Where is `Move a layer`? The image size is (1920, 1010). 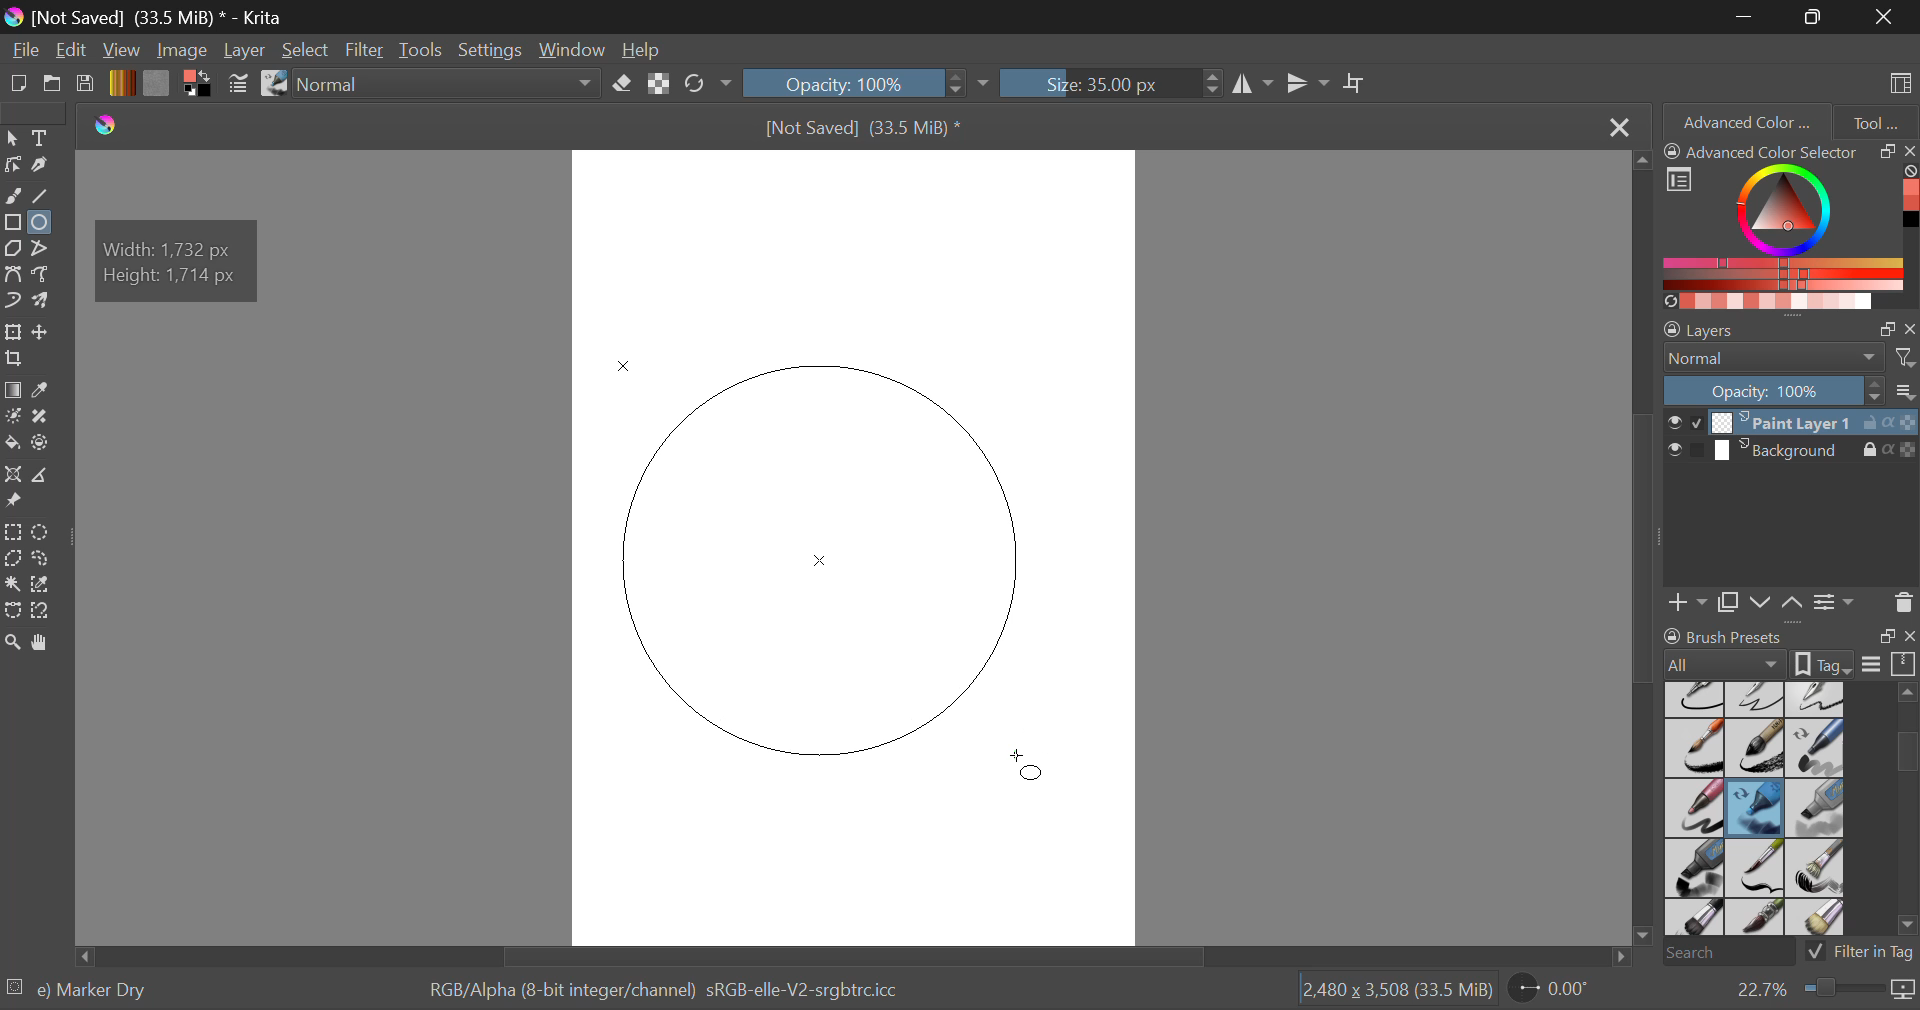
Move a layer is located at coordinates (43, 332).